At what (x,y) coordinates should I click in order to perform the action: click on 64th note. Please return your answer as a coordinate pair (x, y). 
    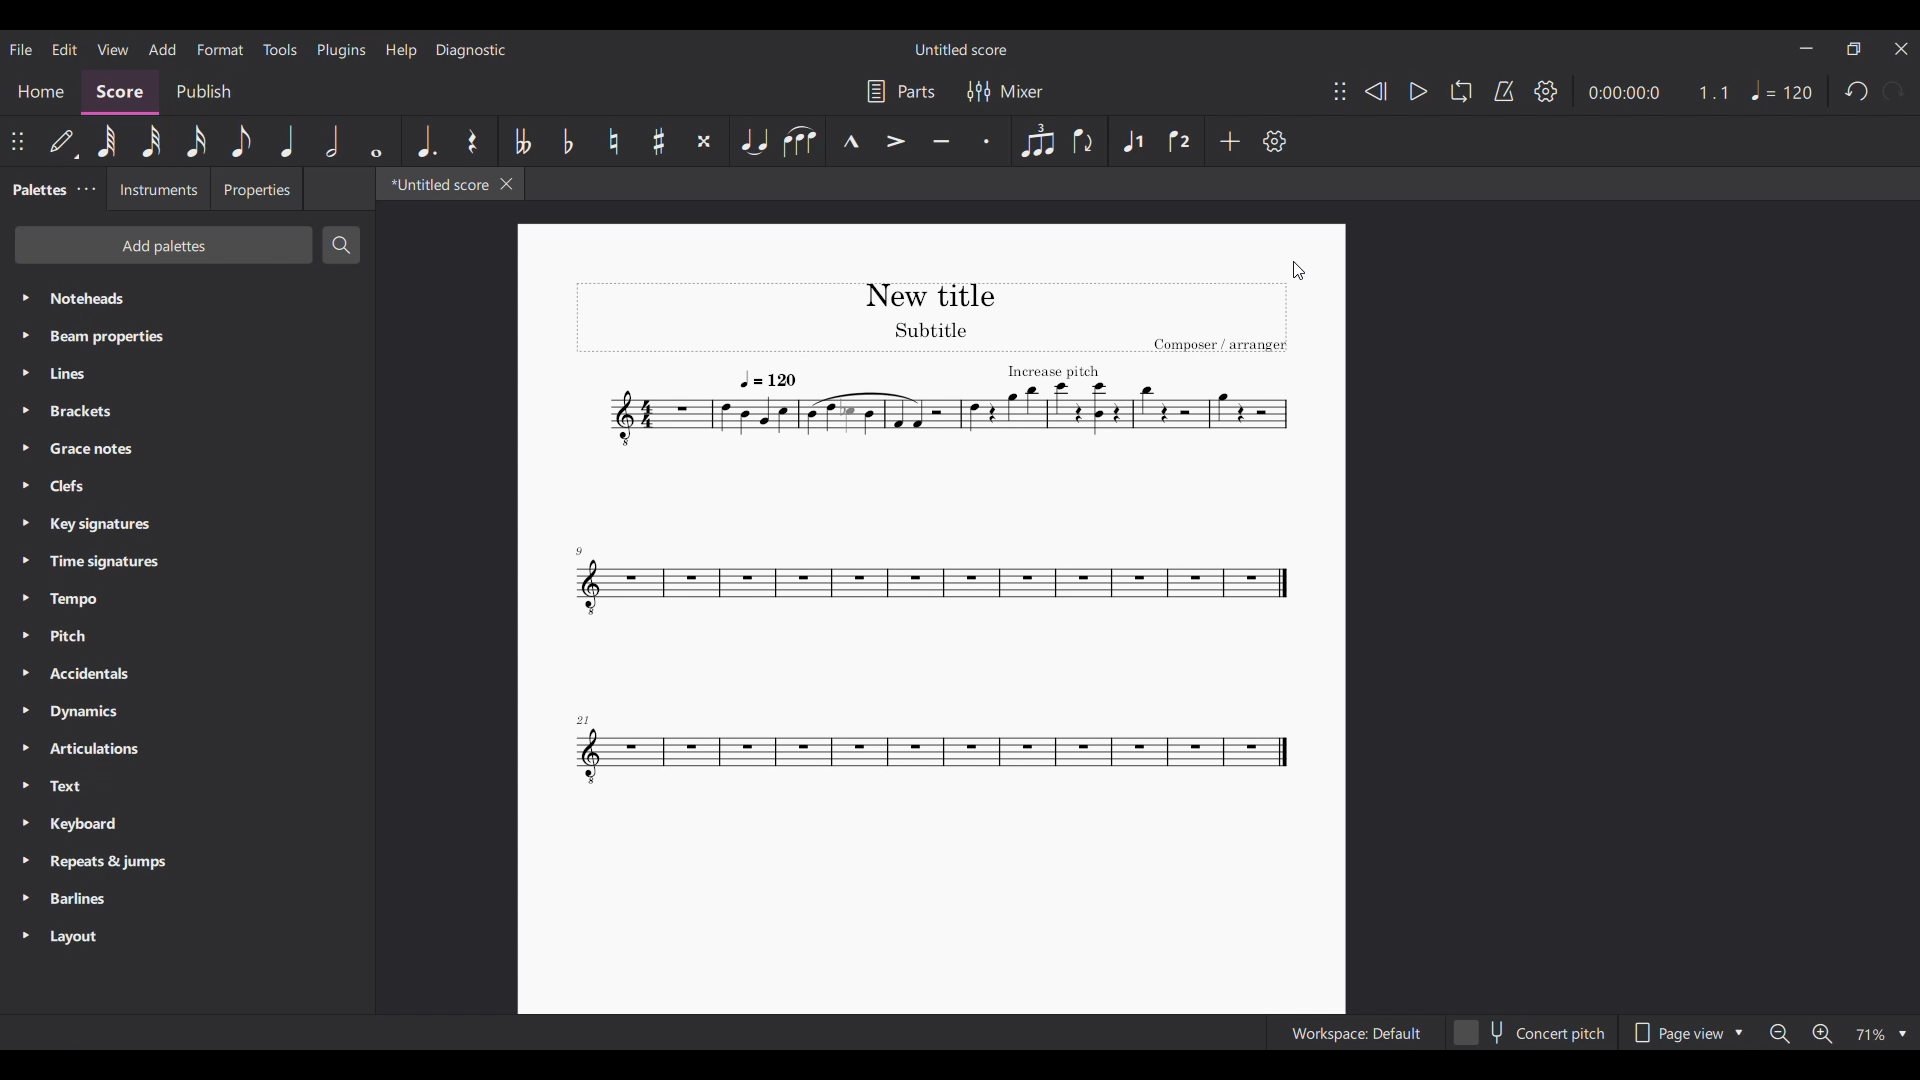
    Looking at the image, I should click on (106, 141).